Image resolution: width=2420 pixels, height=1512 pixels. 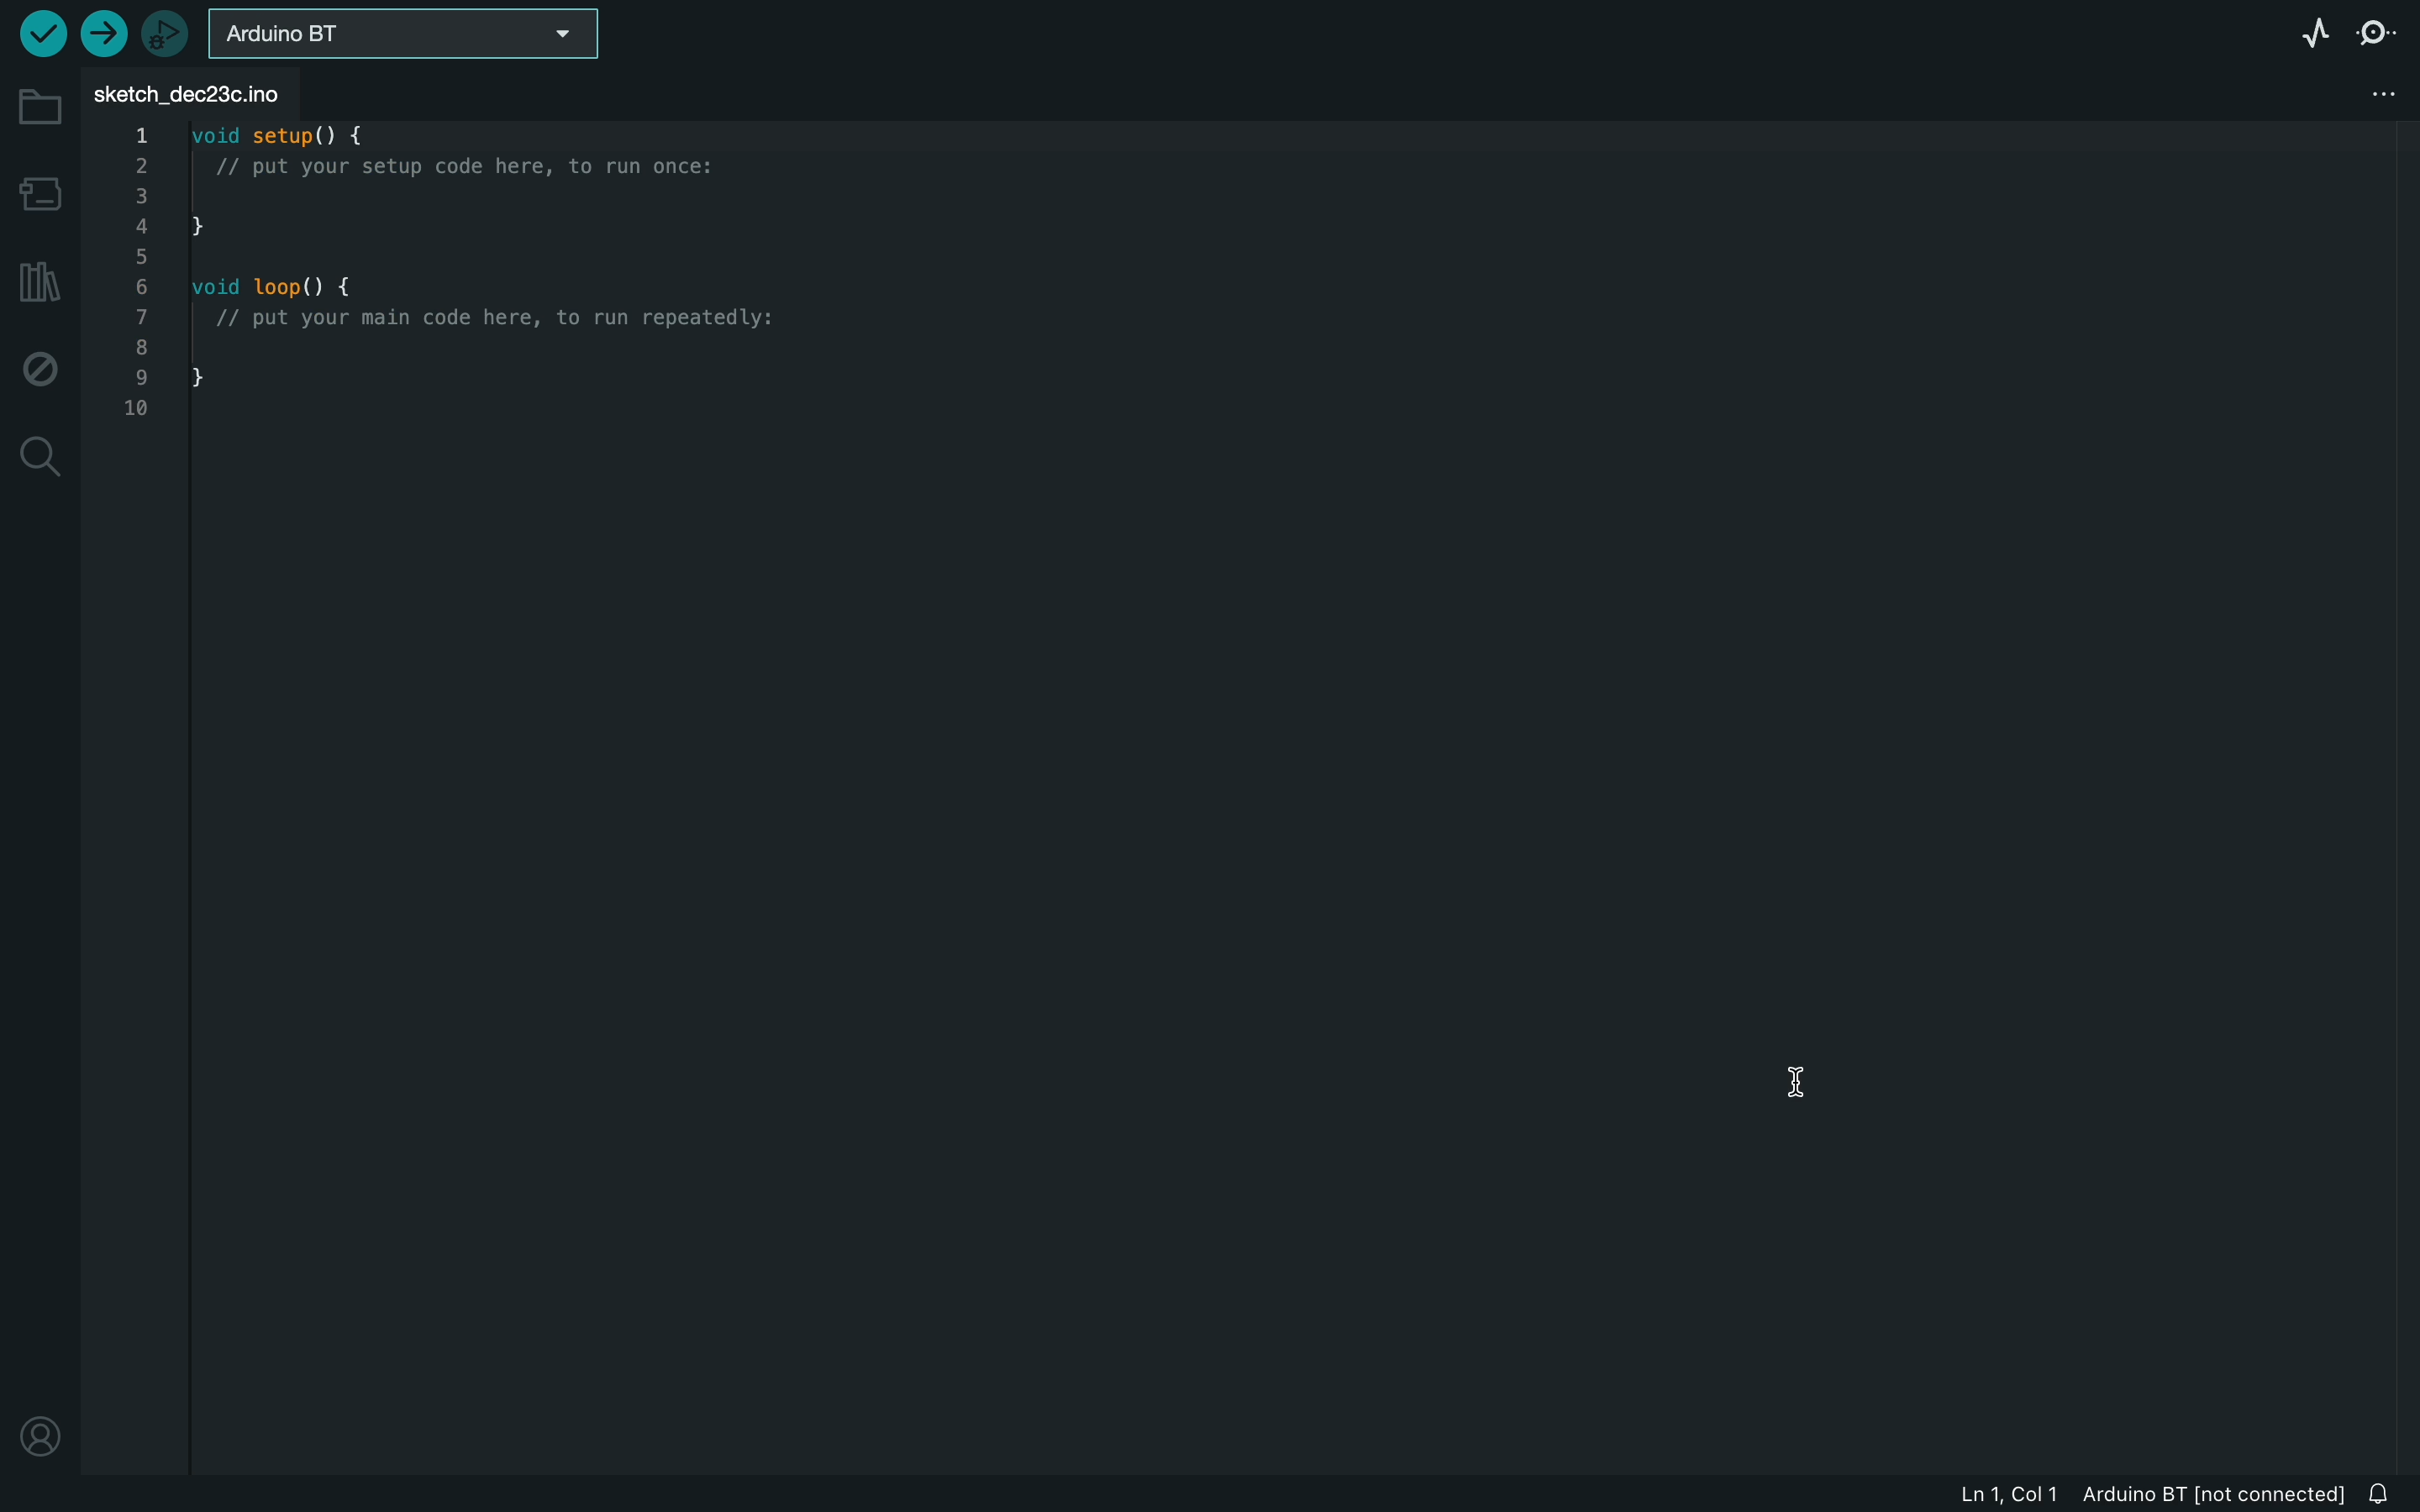 I want to click on file logs, so click(x=2152, y=1493).